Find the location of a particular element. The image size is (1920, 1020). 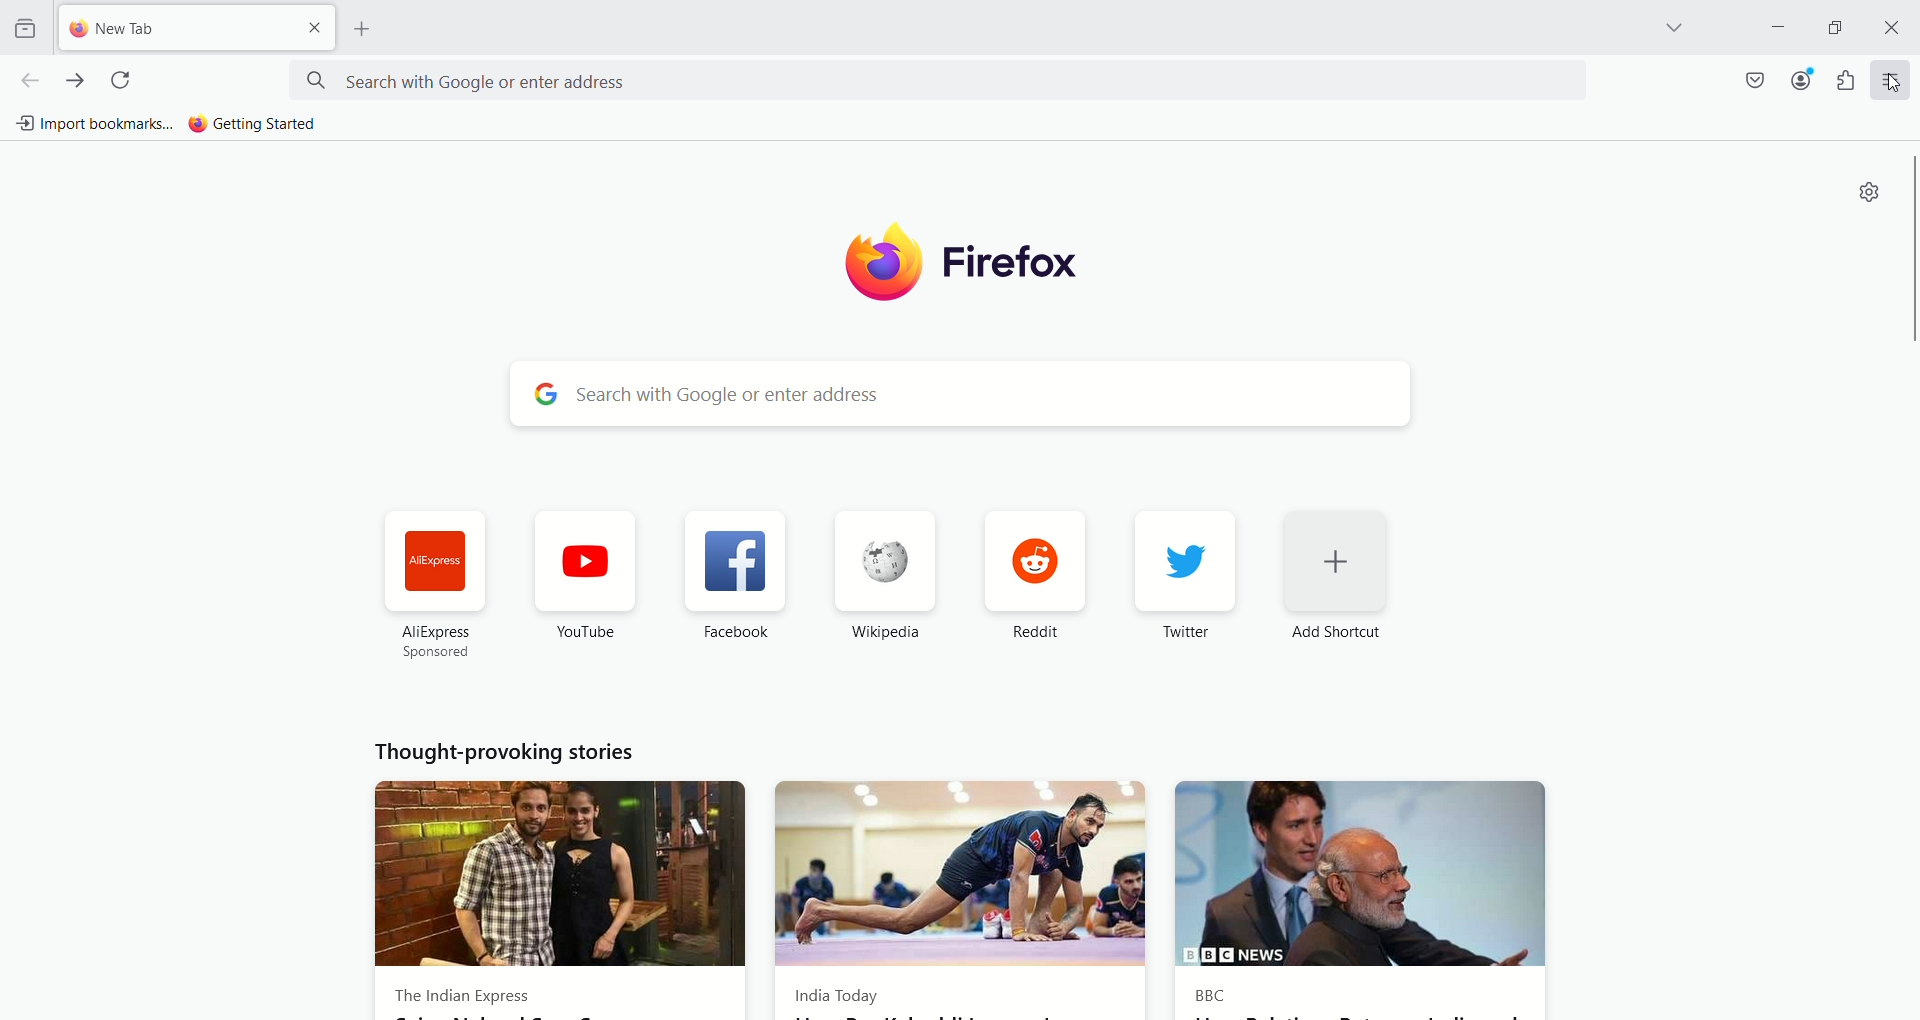

India Today is located at coordinates (958, 898).